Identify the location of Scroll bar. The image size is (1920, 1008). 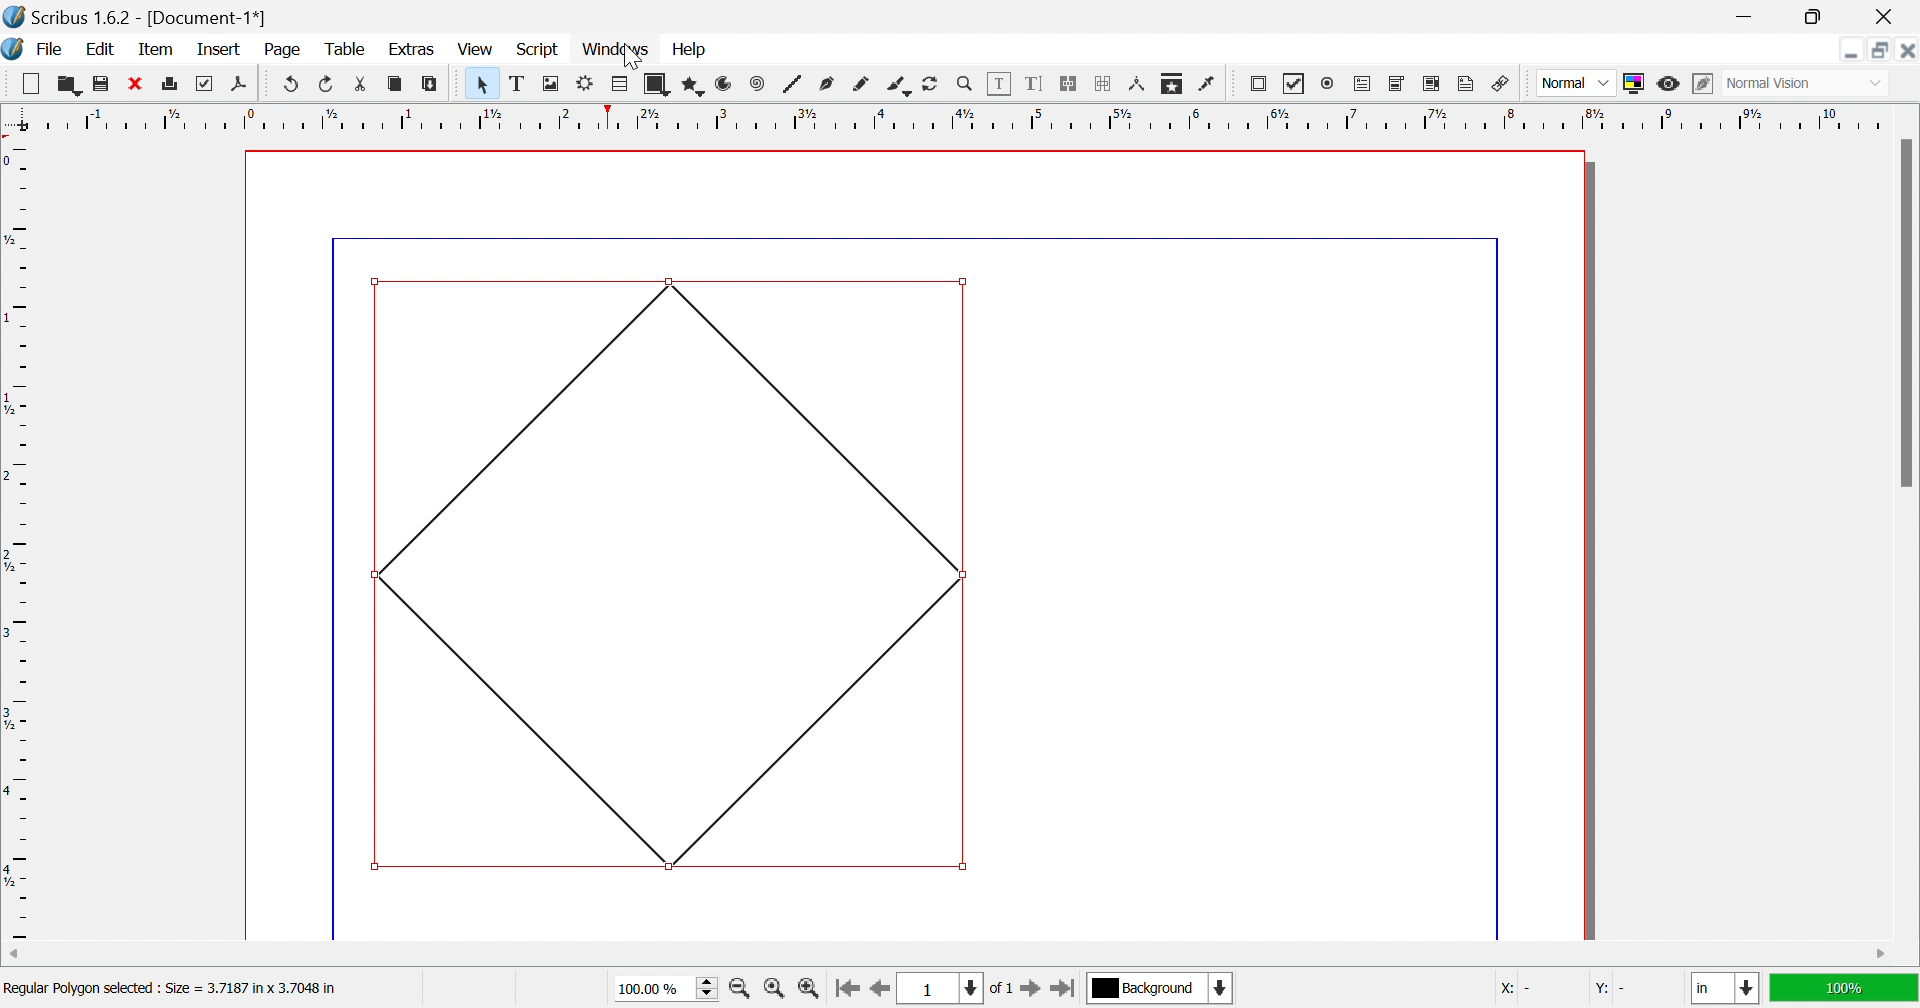
(1905, 312).